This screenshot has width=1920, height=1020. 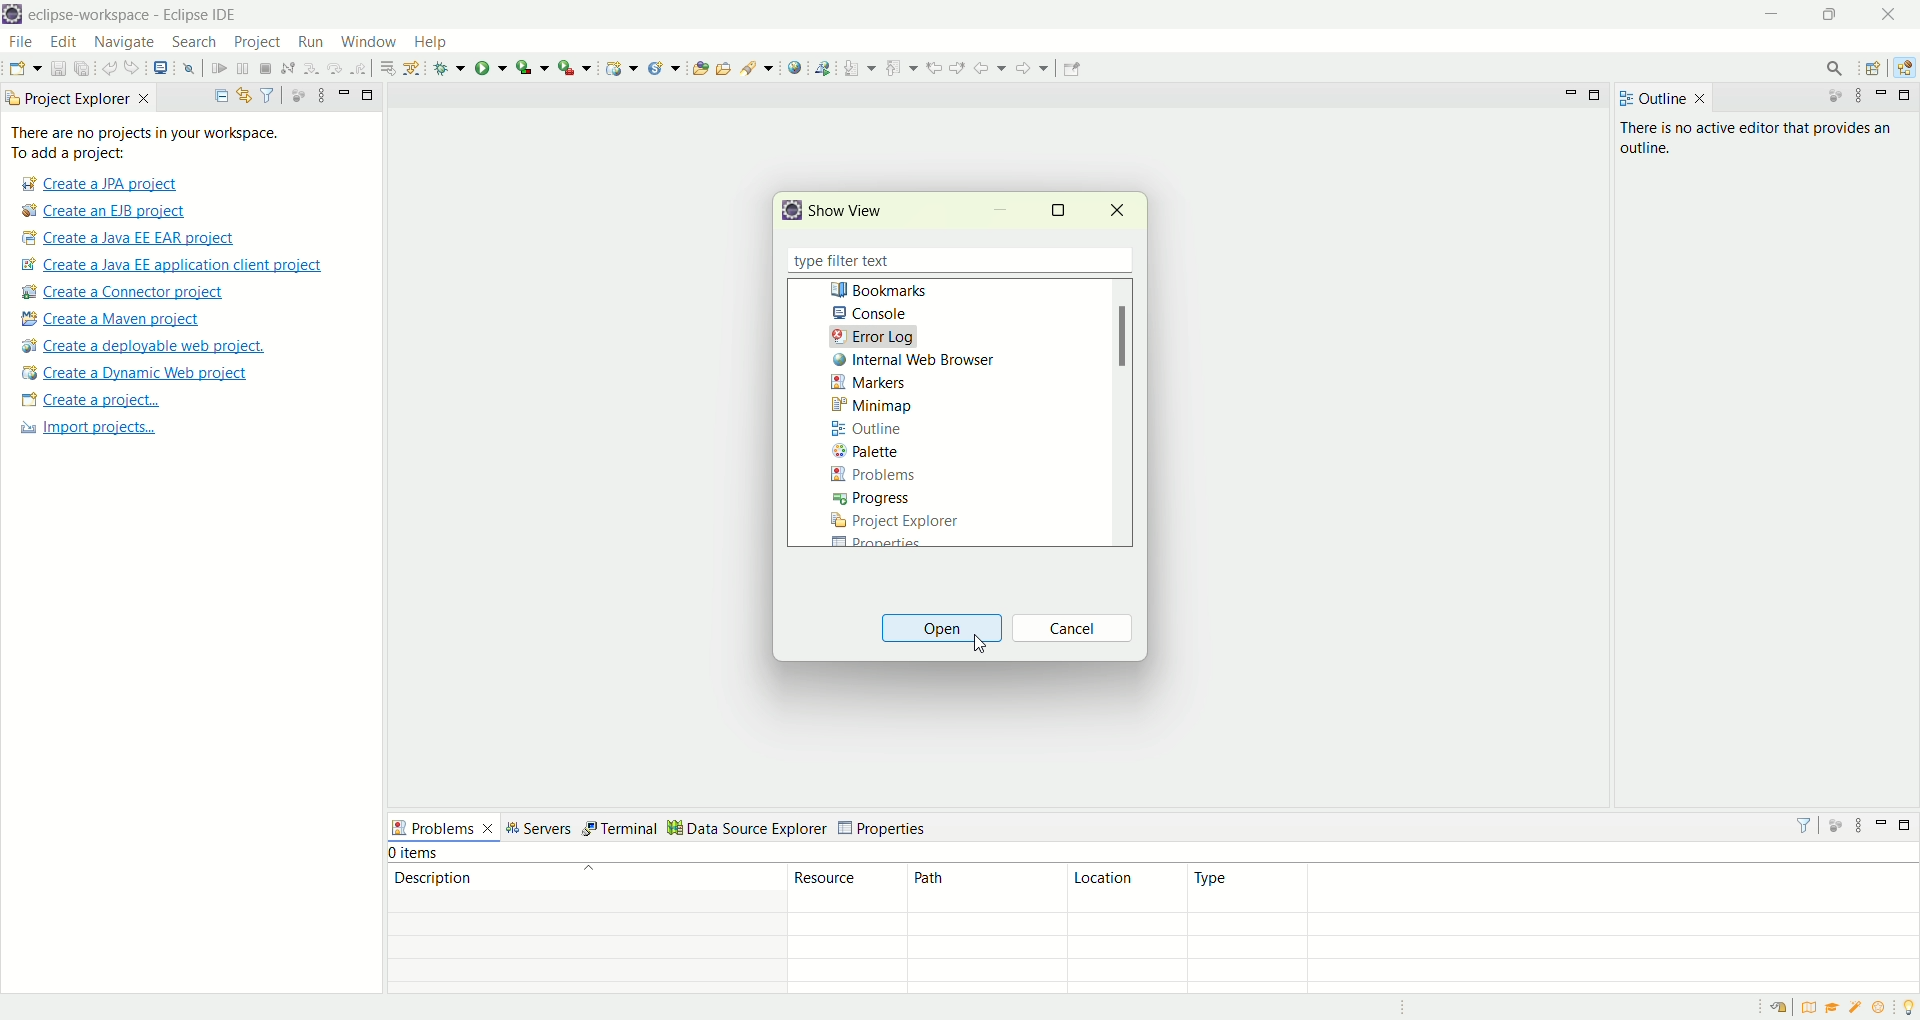 What do you see at coordinates (23, 69) in the screenshot?
I see `new` at bounding box center [23, 69].